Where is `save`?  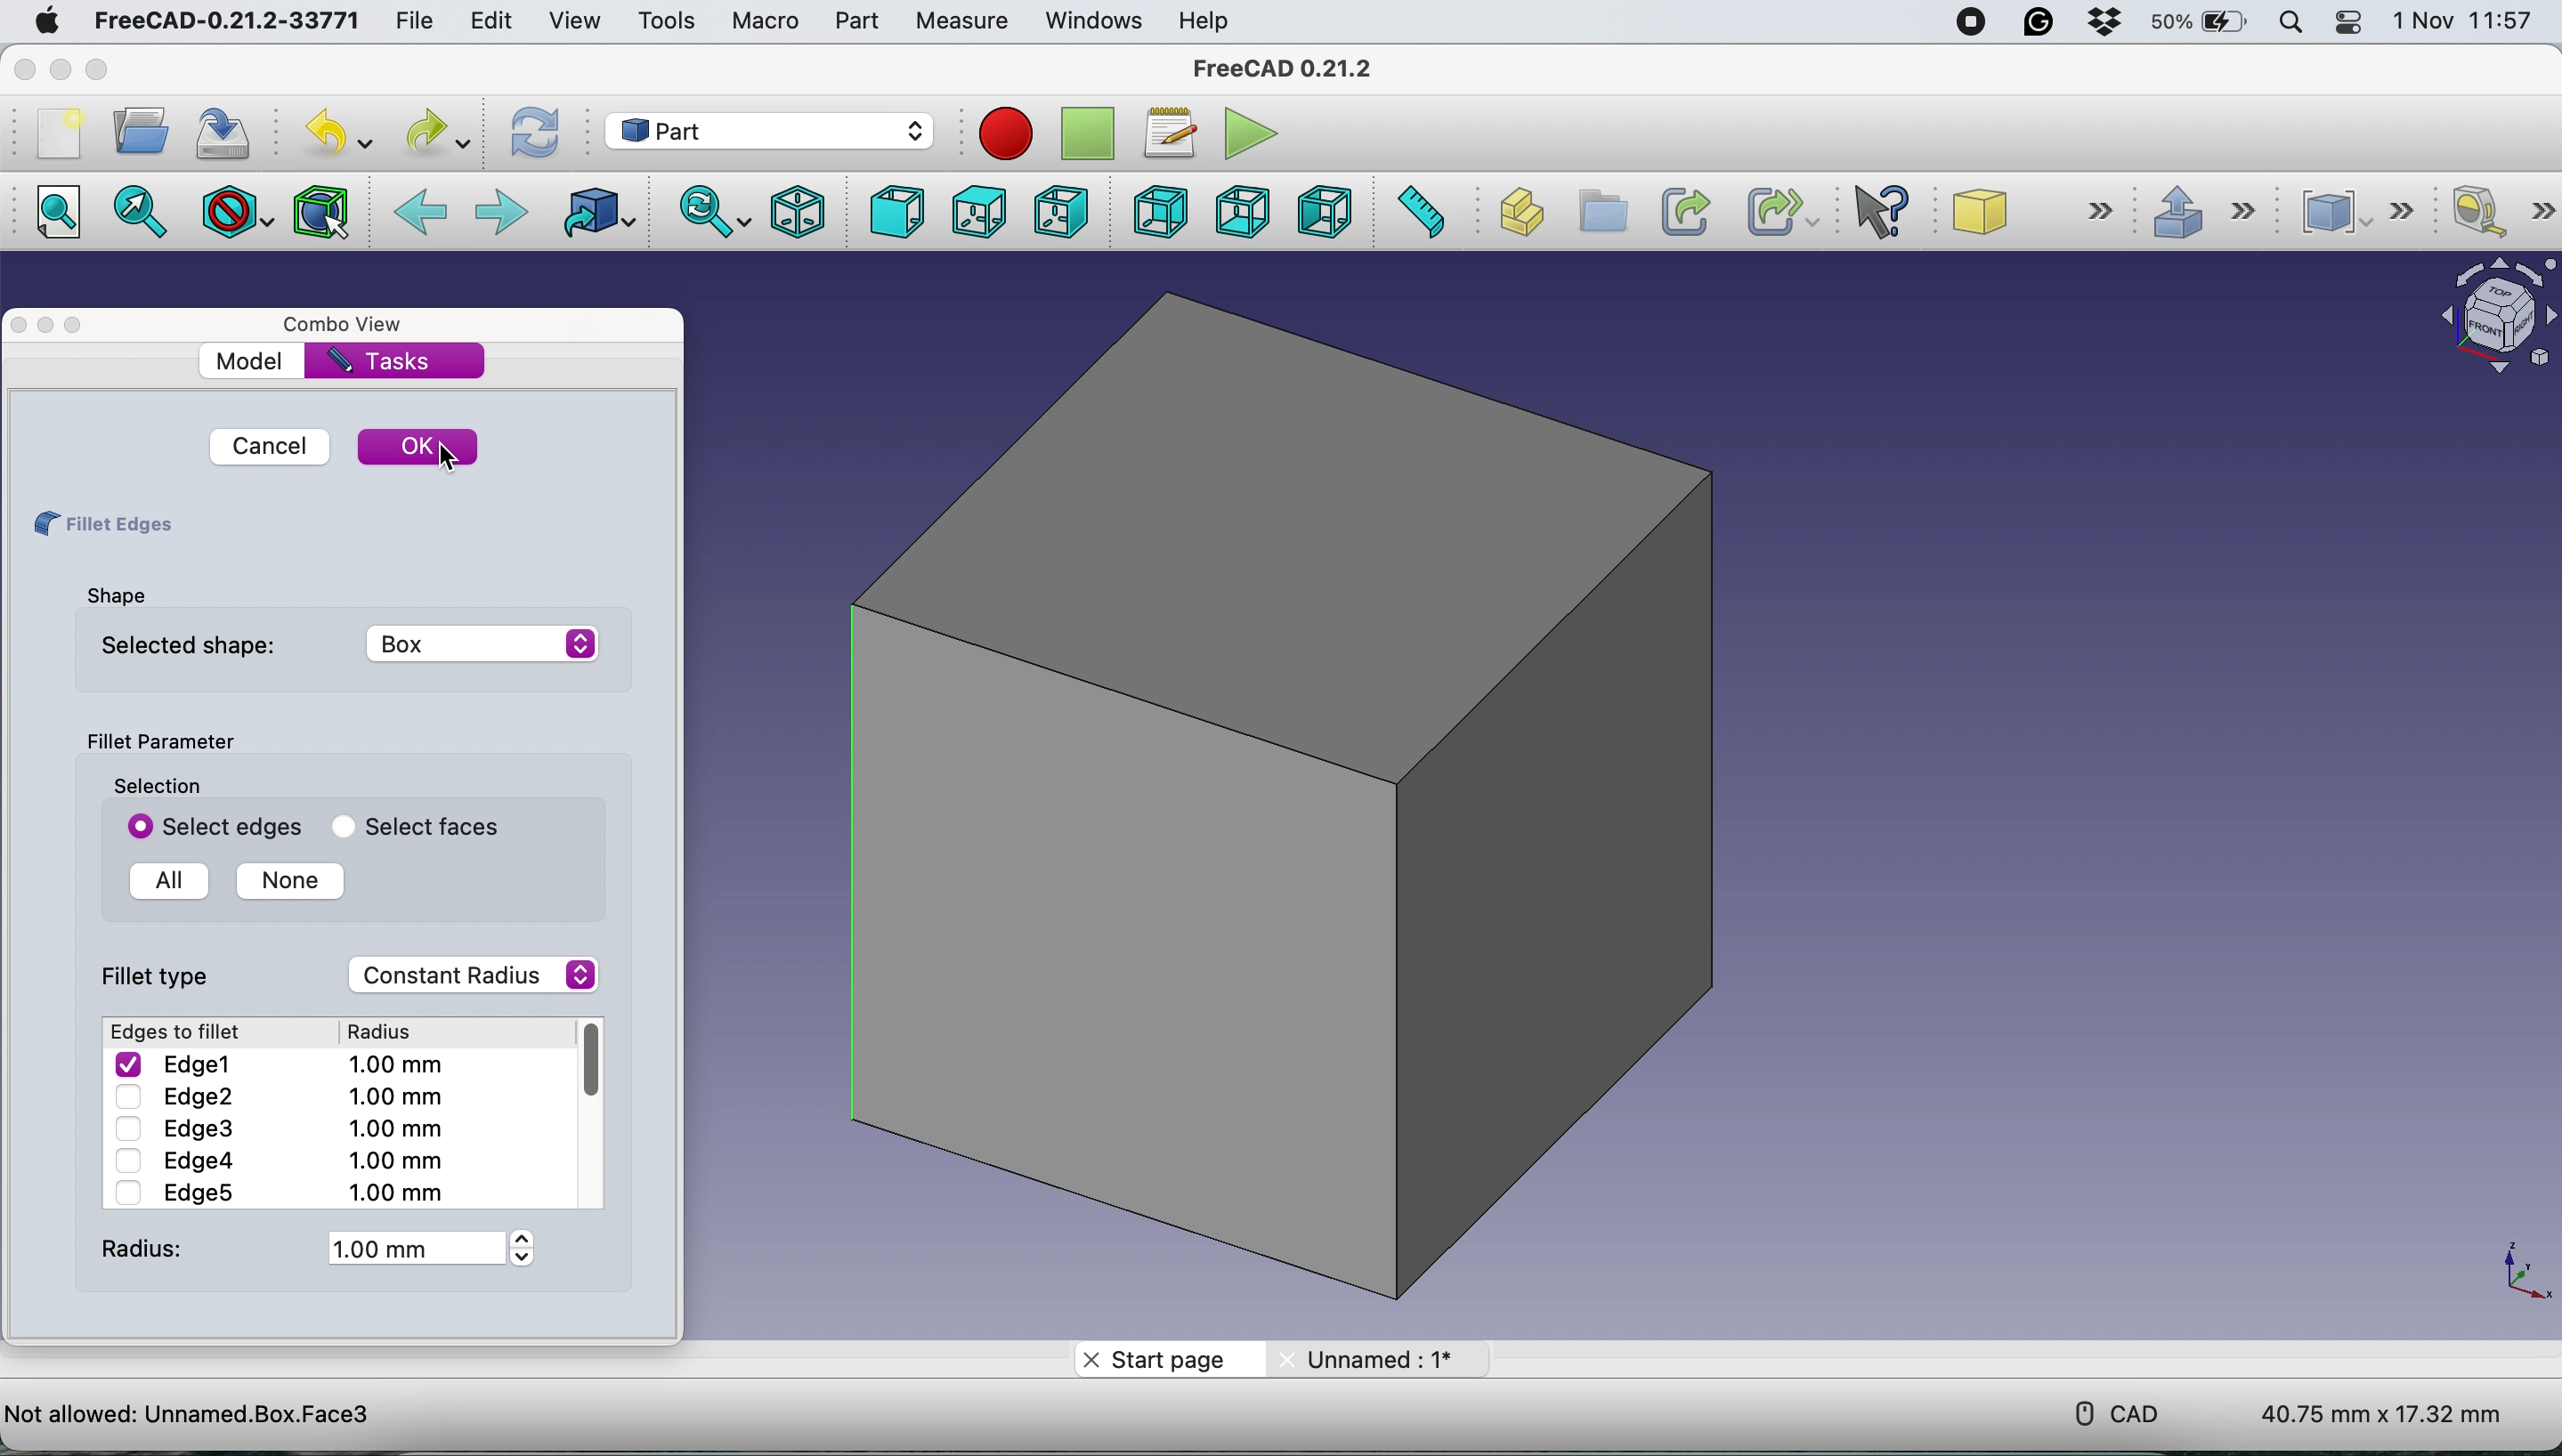 save is located at coordinates (230, 132).